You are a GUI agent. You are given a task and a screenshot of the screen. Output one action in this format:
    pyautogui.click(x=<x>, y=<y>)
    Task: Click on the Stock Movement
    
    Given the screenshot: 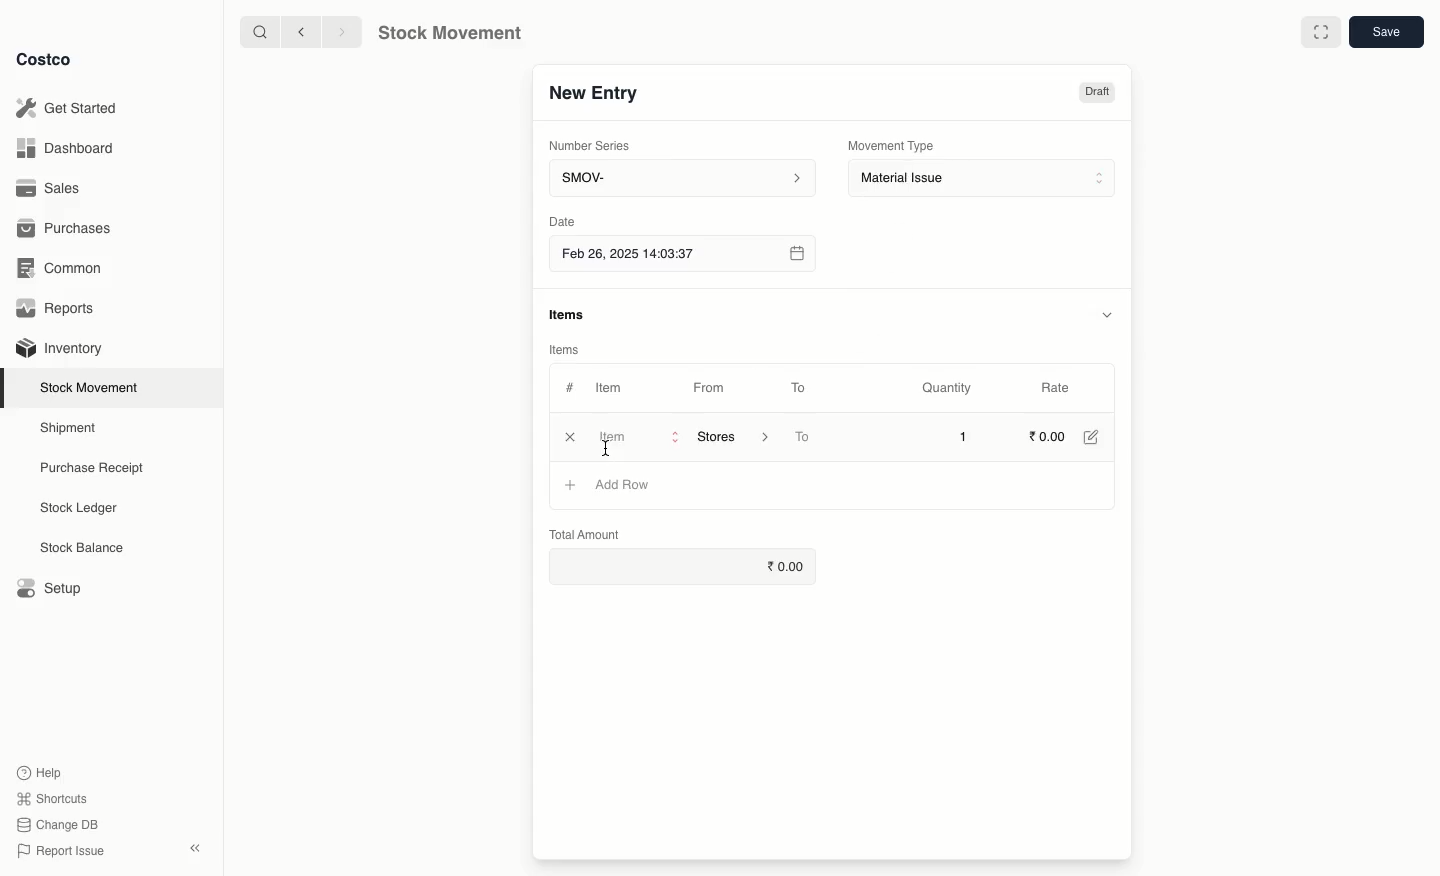 What is the action you would take?
    pyautogui.click(x=93, y=387)
    